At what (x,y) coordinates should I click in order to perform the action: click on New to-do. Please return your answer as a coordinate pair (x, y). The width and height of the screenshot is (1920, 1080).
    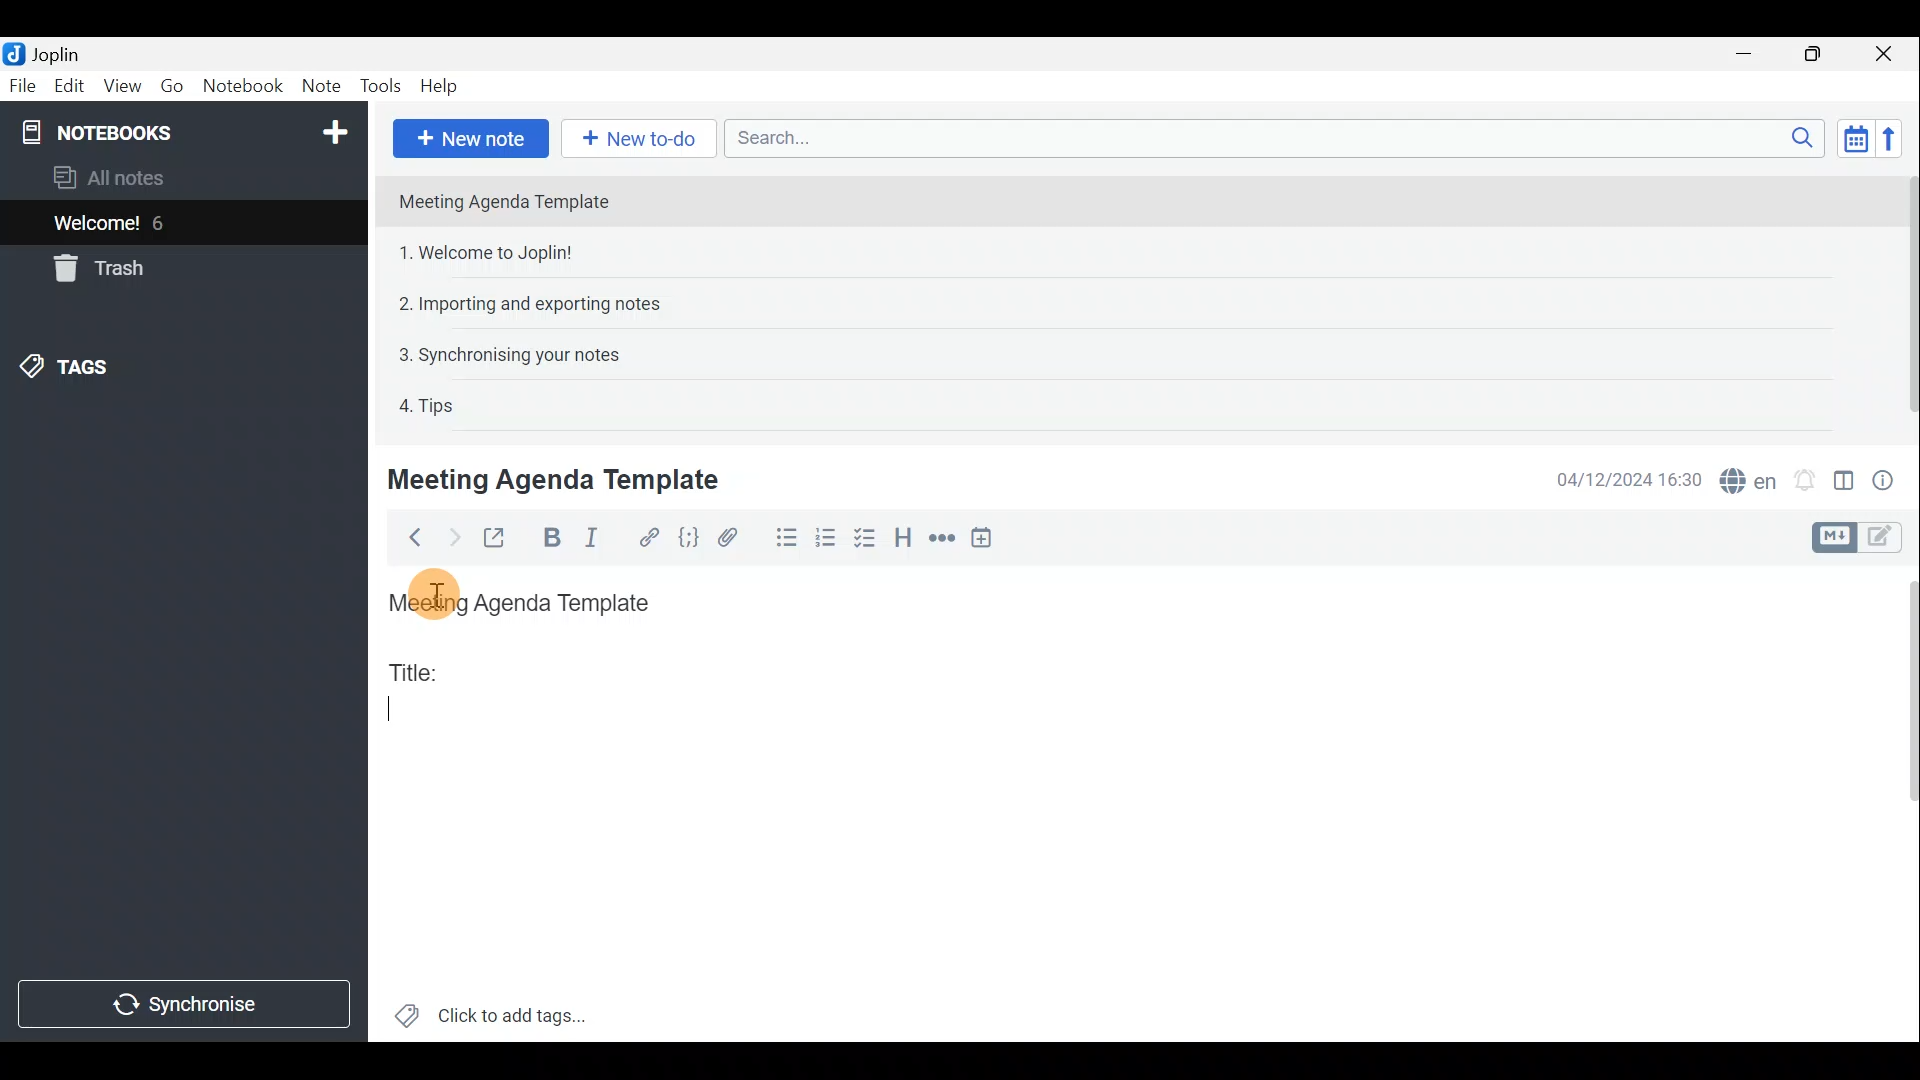
    Looking at the image, I should click on (635, 137).